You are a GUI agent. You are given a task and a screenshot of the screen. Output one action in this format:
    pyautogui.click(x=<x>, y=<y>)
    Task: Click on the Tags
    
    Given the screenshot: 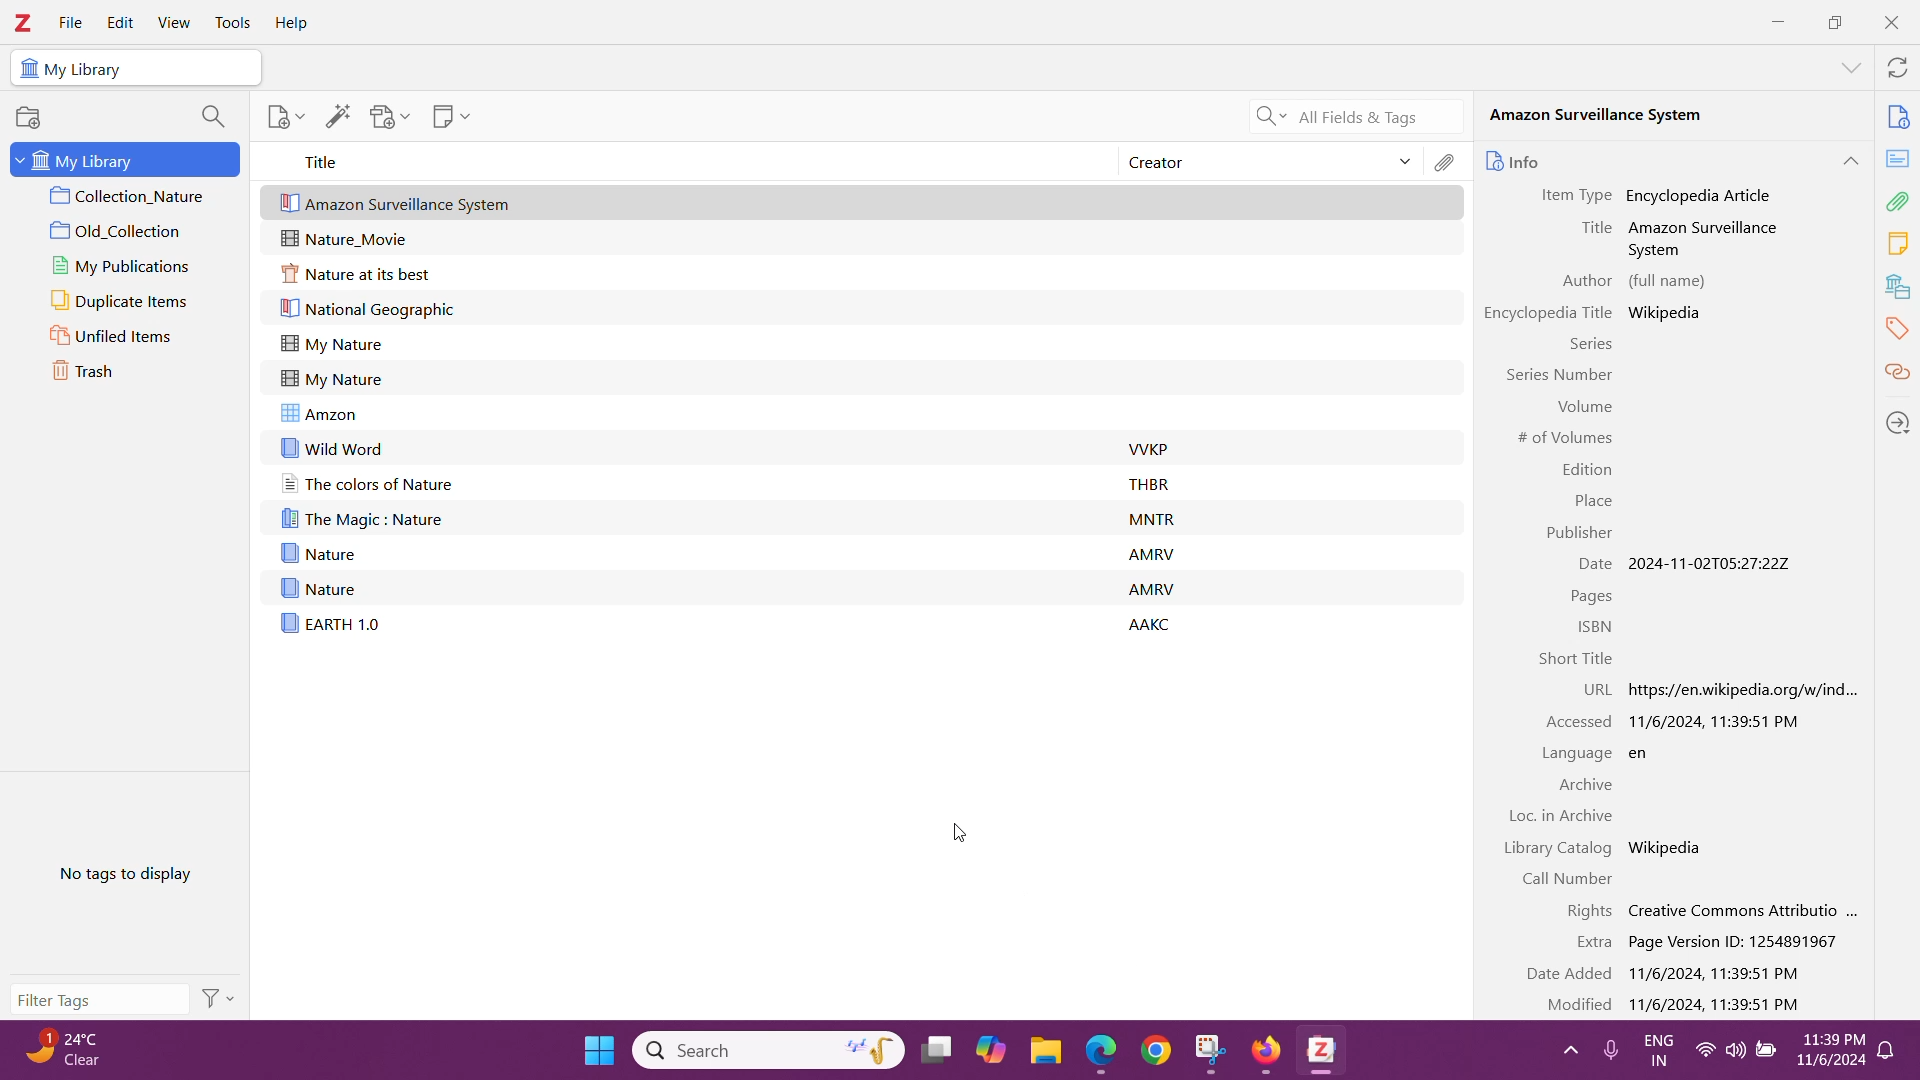 What is the action you would take?
    pyautogui.click(x=1898, y=331)
    